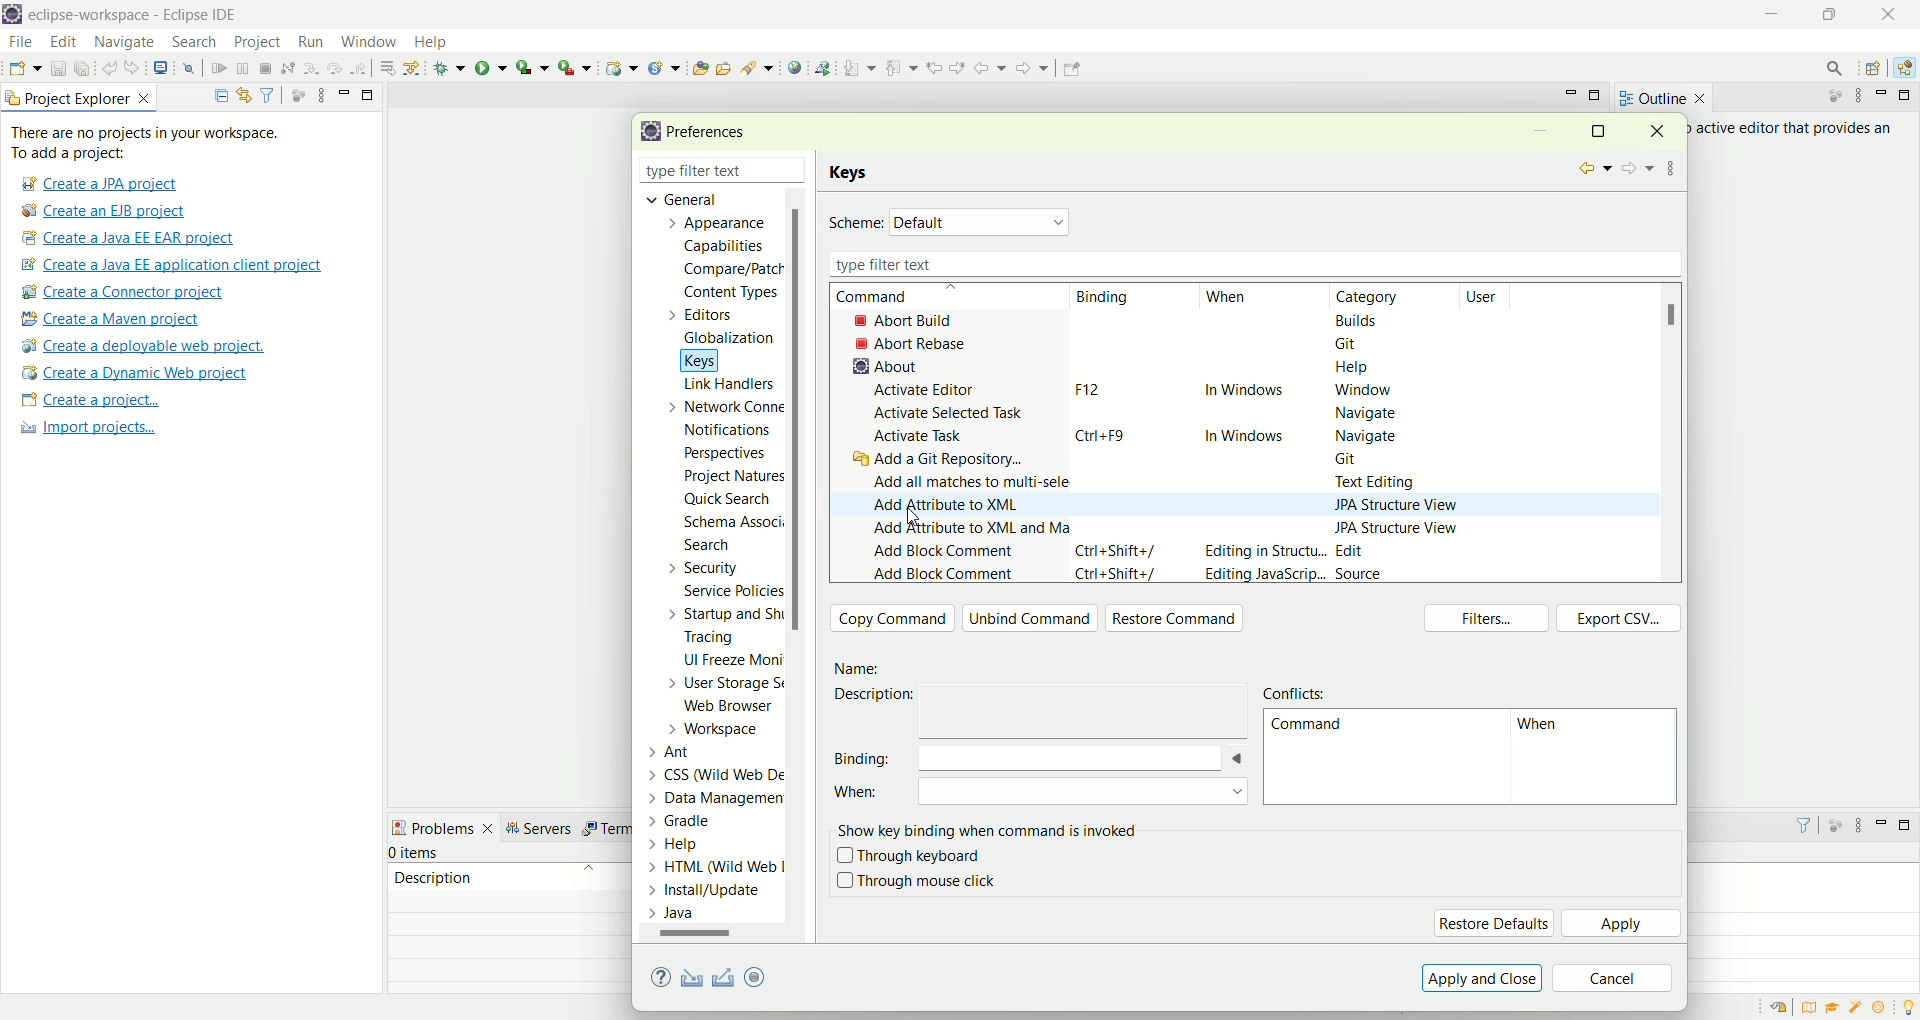 The width and height of the screenshot is (1920, 1020). What do you see at coordinates (721, 406) in the screenshot?
I see `network connection` at bounding box center [721, 406].